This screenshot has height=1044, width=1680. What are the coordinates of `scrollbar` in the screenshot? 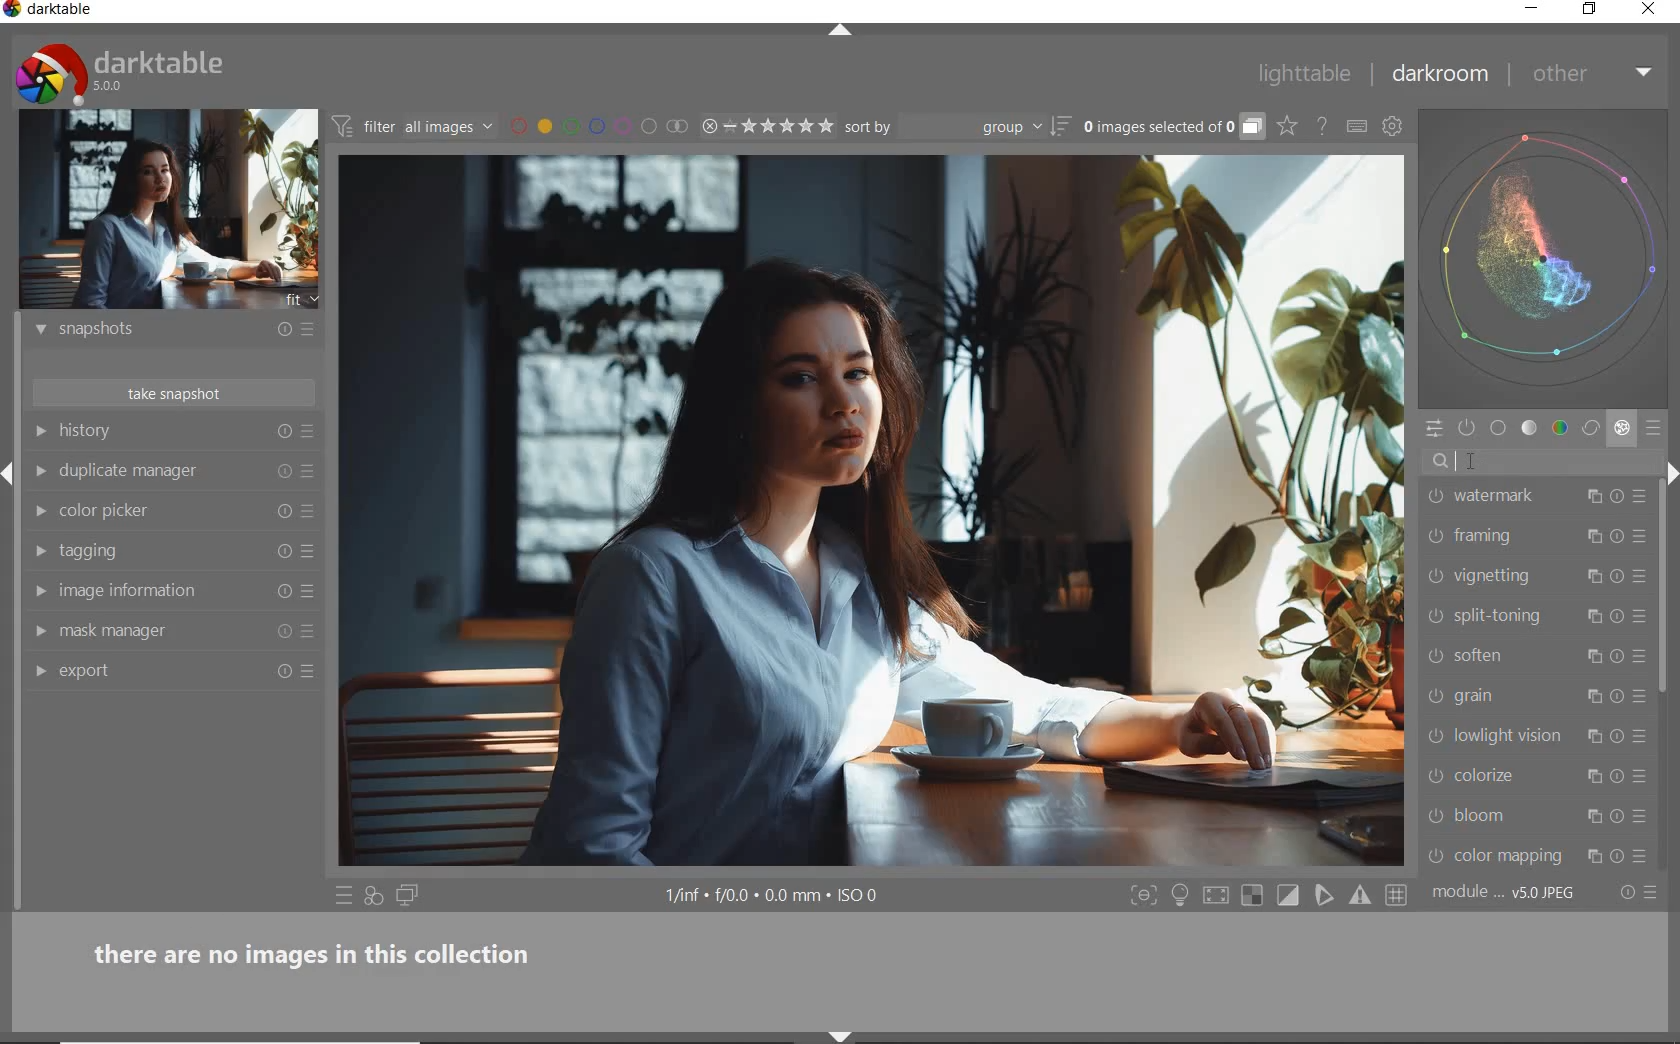 It's located at (1666, 594).